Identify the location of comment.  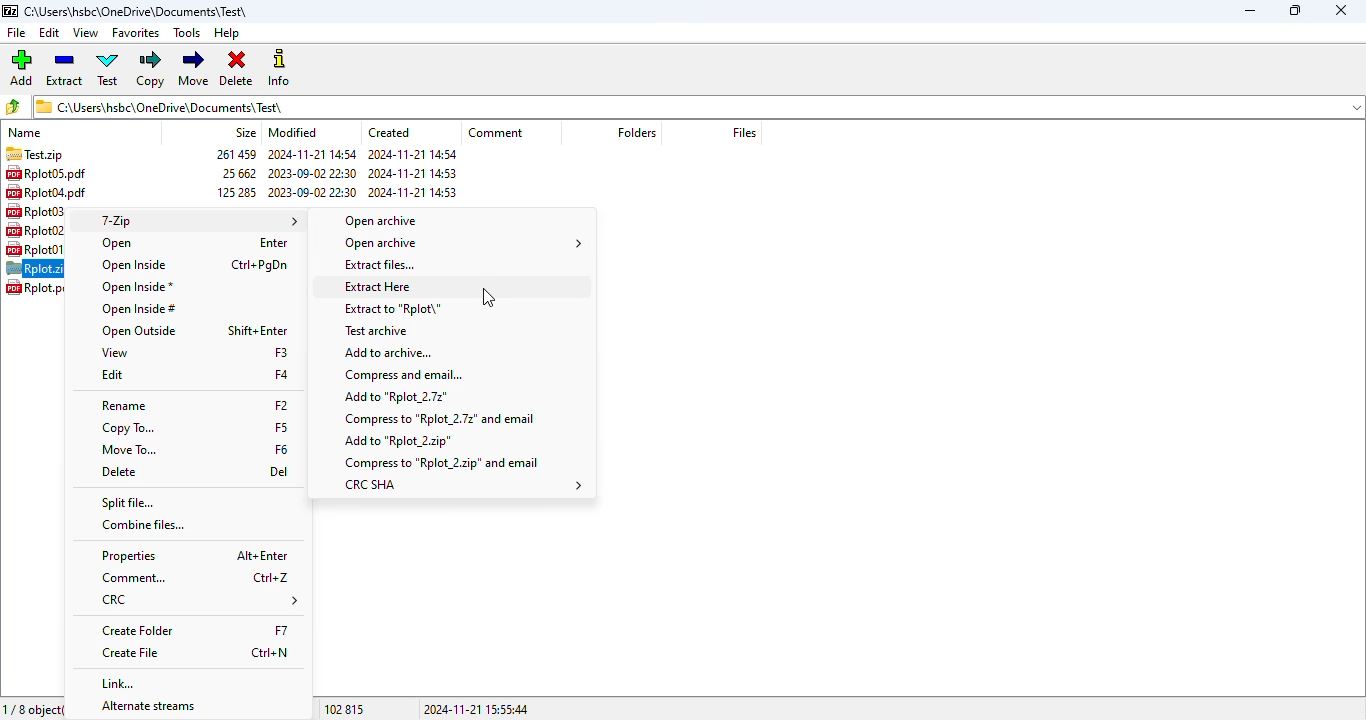
(496, 133).